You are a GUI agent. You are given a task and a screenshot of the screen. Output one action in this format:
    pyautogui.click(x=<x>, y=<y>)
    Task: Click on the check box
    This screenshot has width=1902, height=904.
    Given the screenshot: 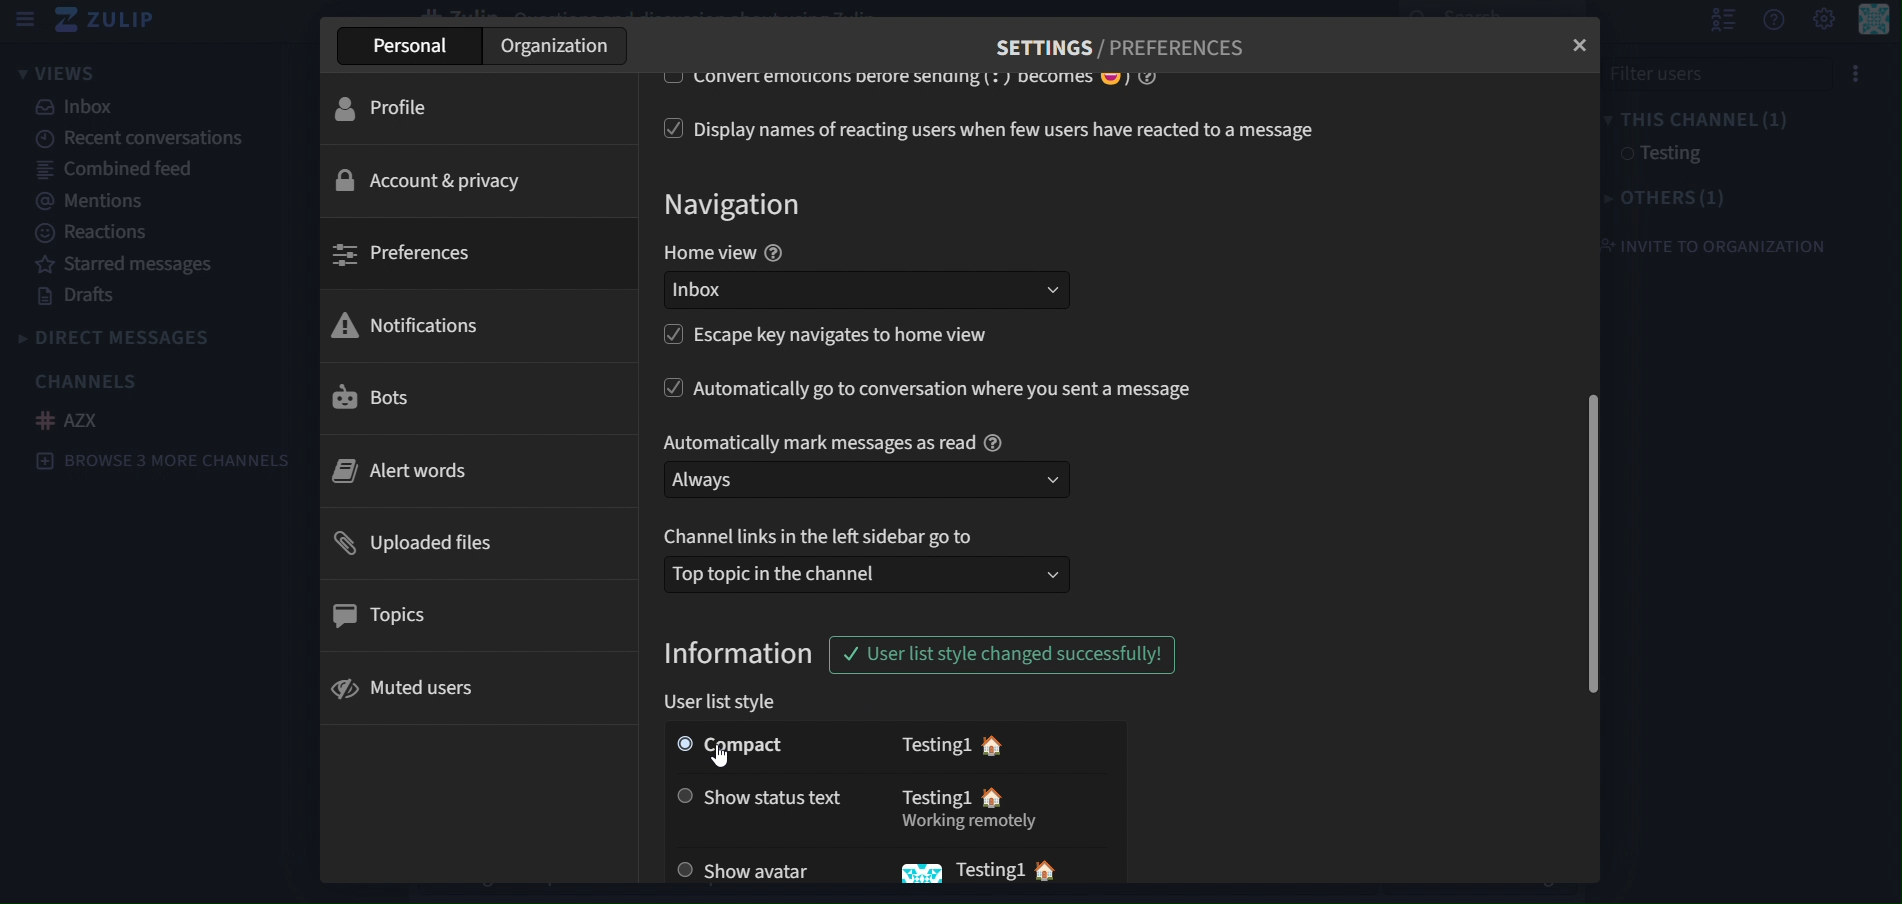 What is the action you would take?
    pyautogui.click(x=660, y=81)
    